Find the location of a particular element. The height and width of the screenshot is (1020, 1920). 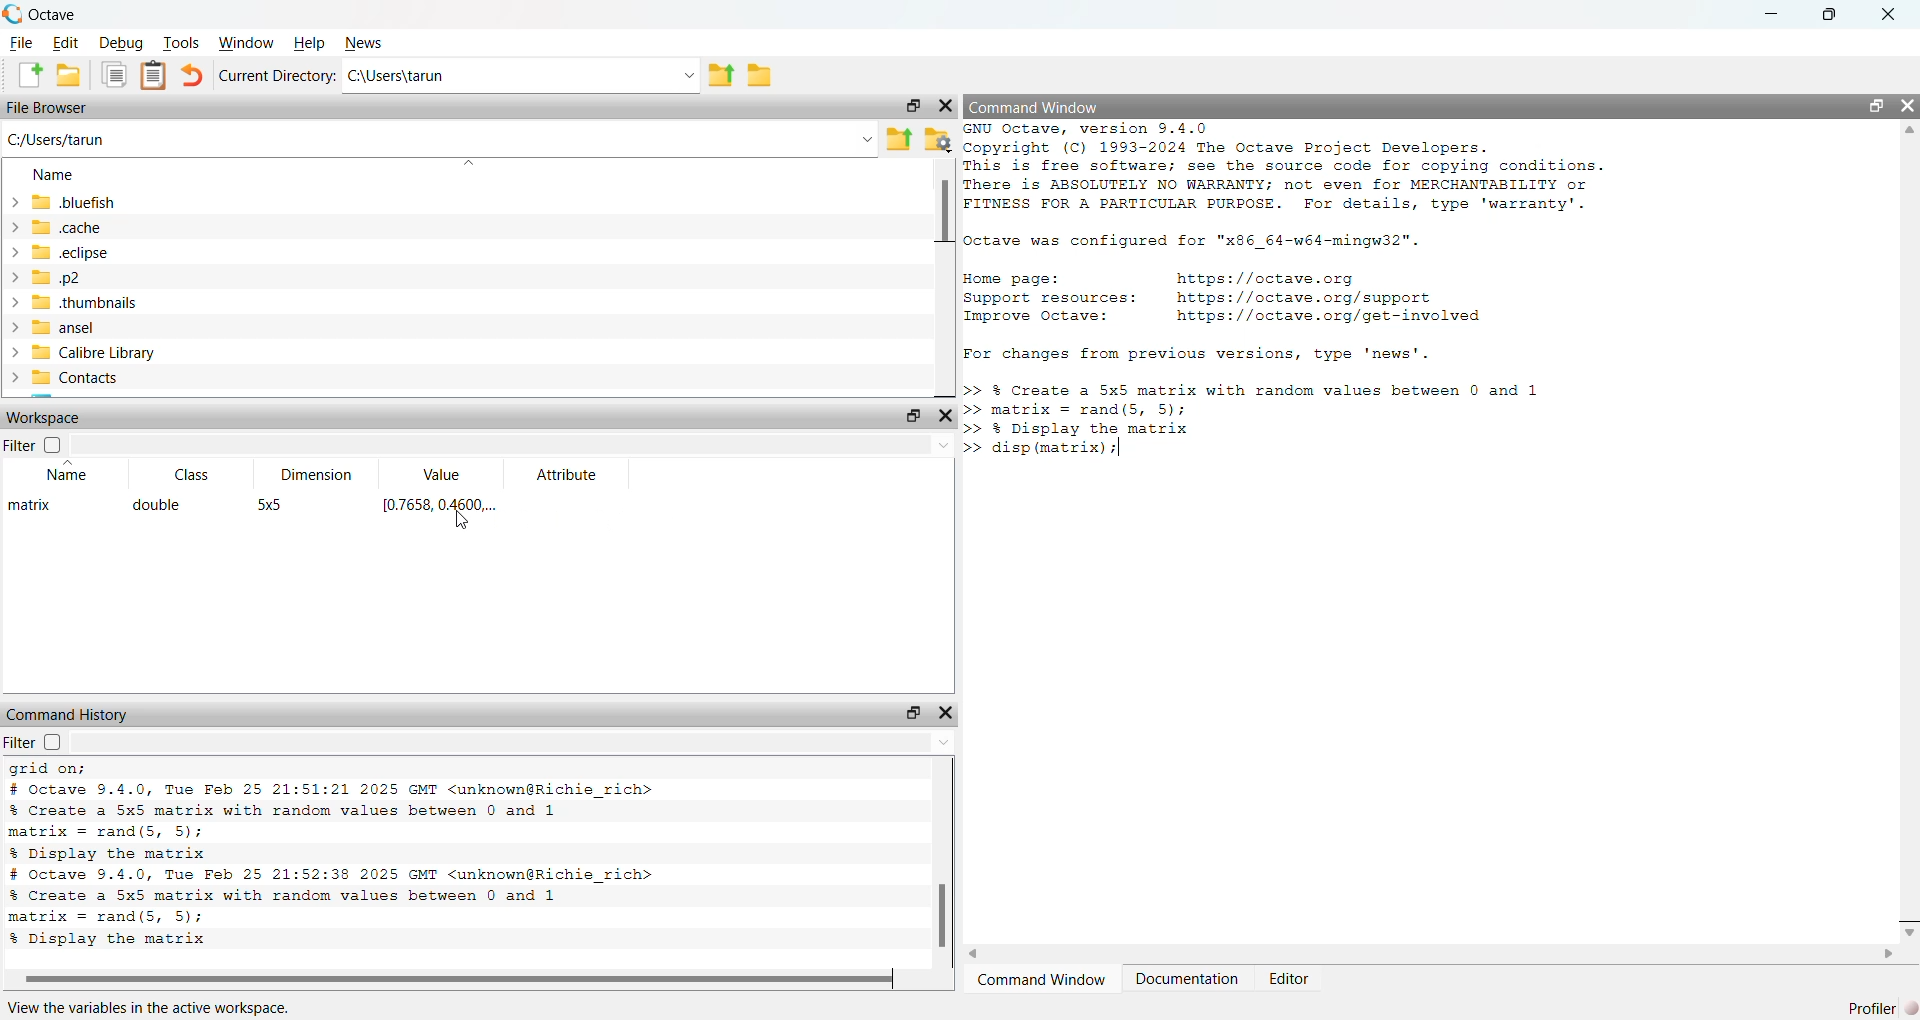

Documentation is located at coordinates (1185, 982).